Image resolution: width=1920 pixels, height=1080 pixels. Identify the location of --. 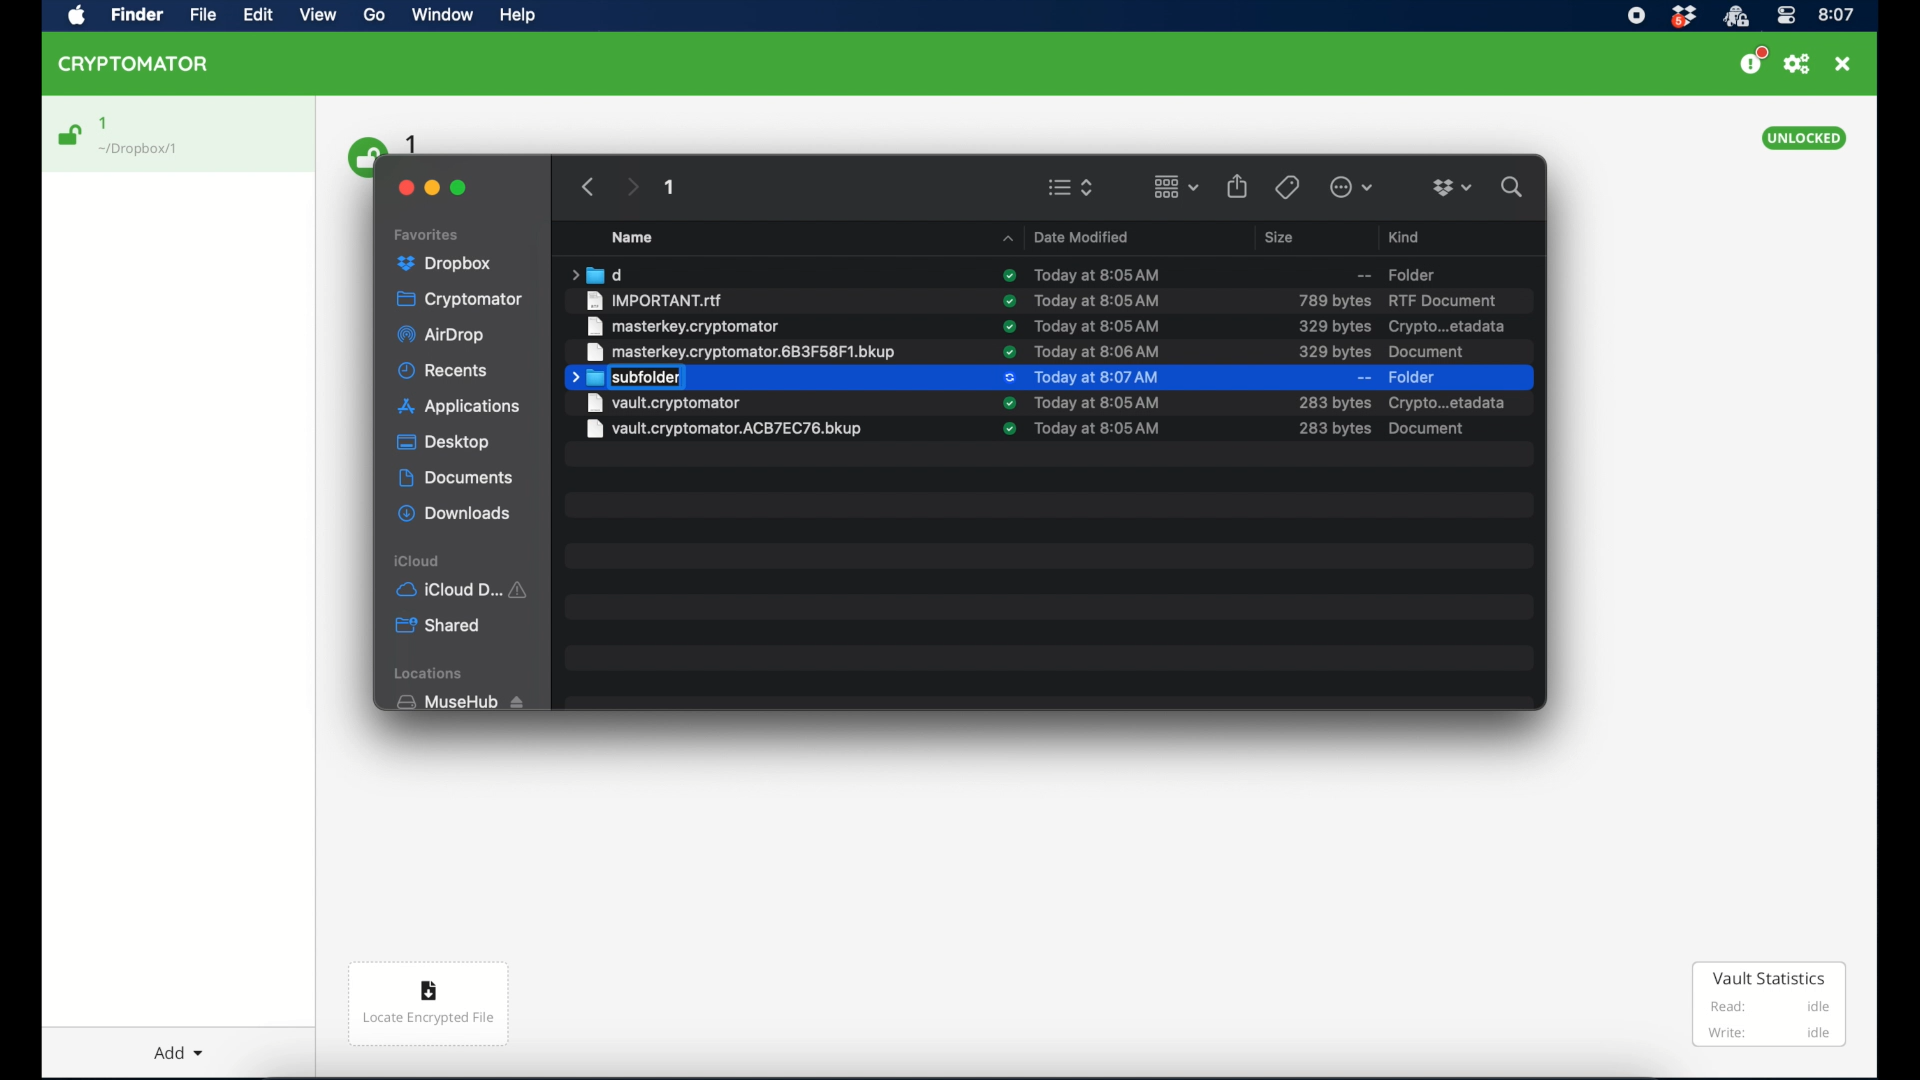
(1363, 378).